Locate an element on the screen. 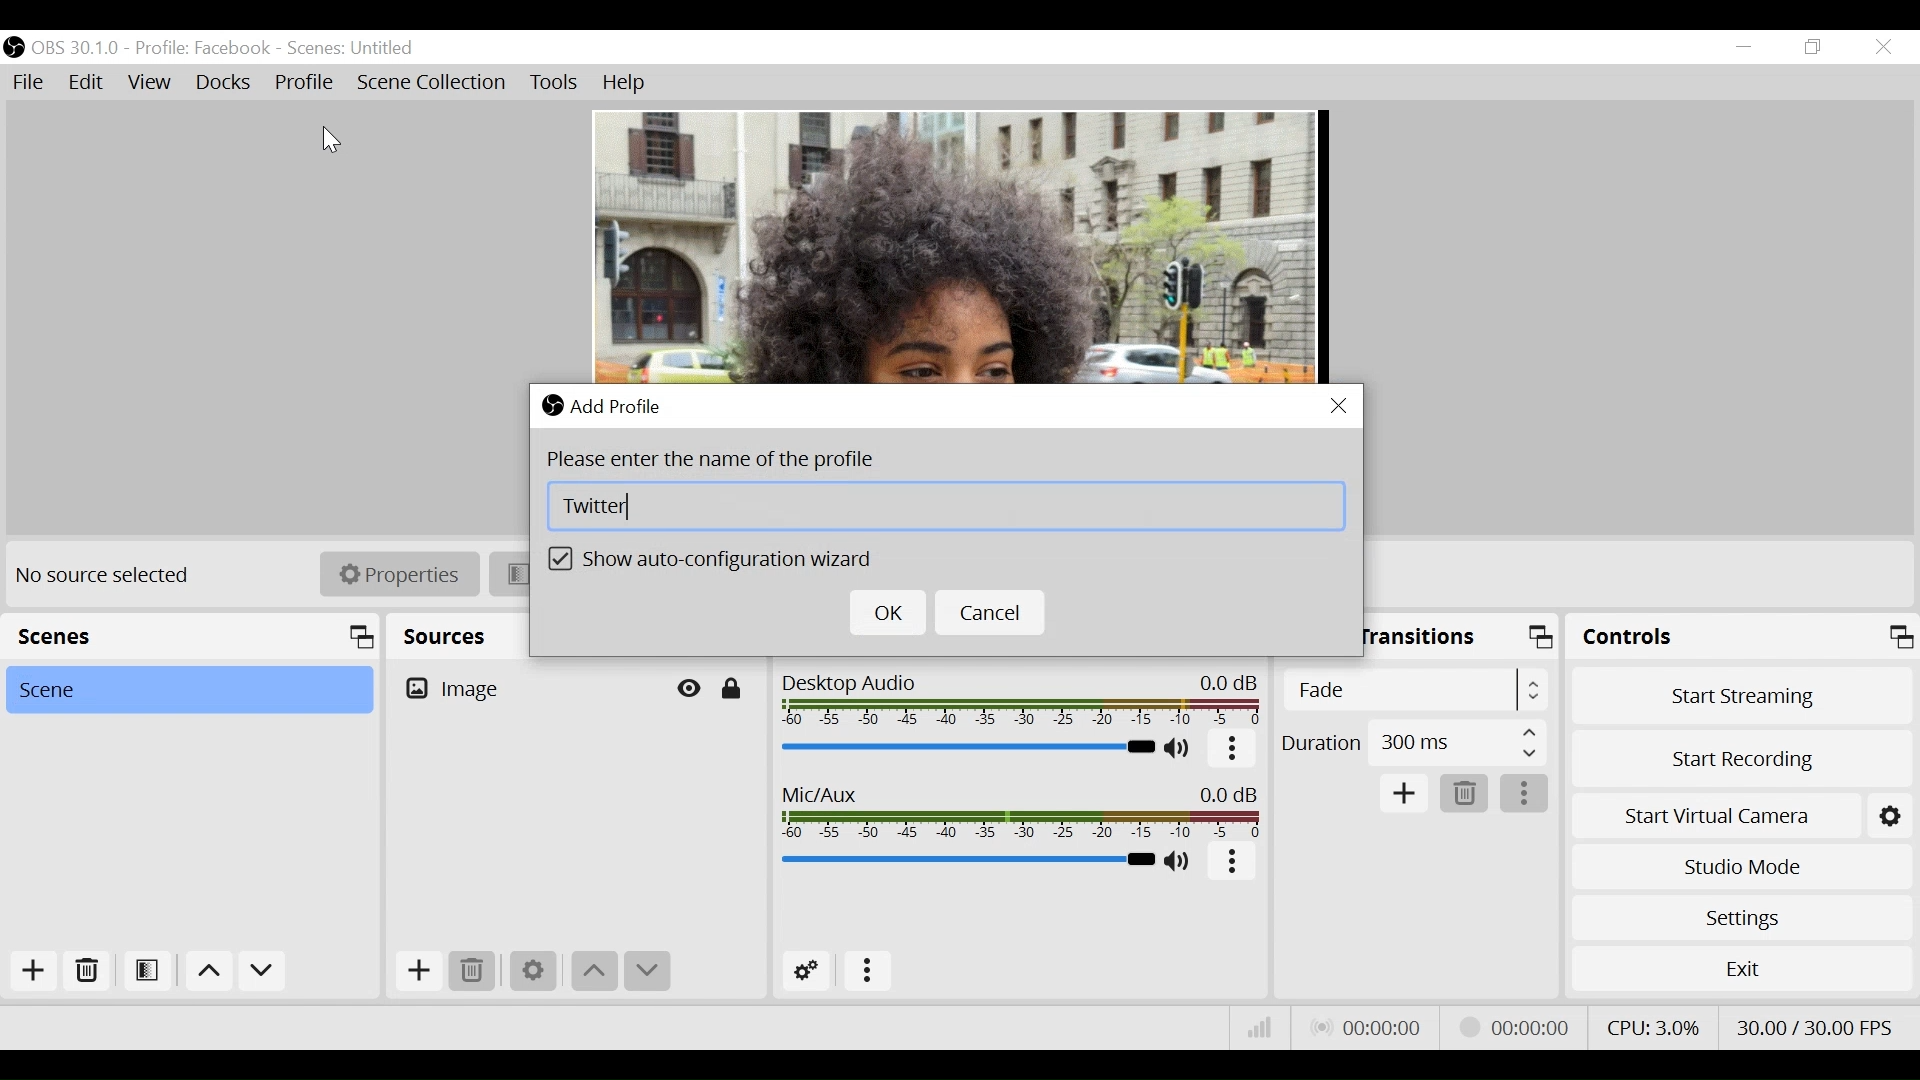  Add Profile is located at coordinates (614, 407).